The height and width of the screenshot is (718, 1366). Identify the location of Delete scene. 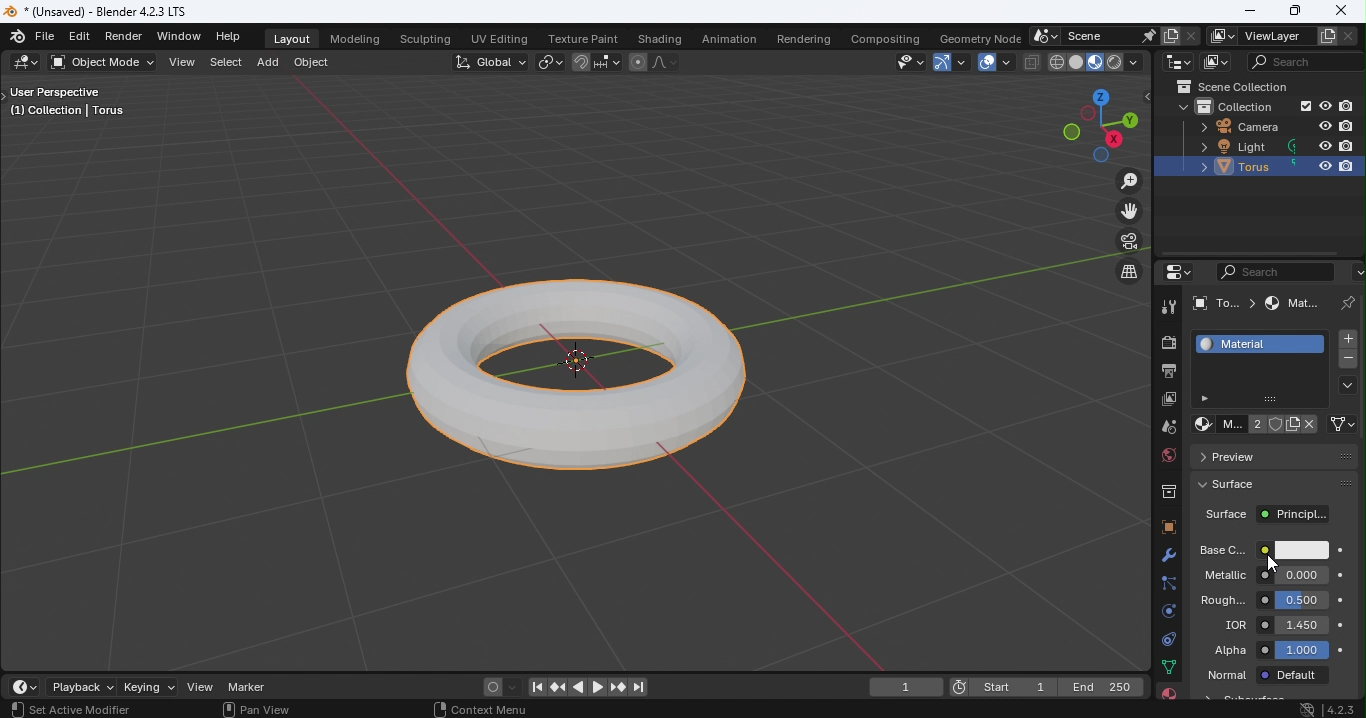
(1190, 35).